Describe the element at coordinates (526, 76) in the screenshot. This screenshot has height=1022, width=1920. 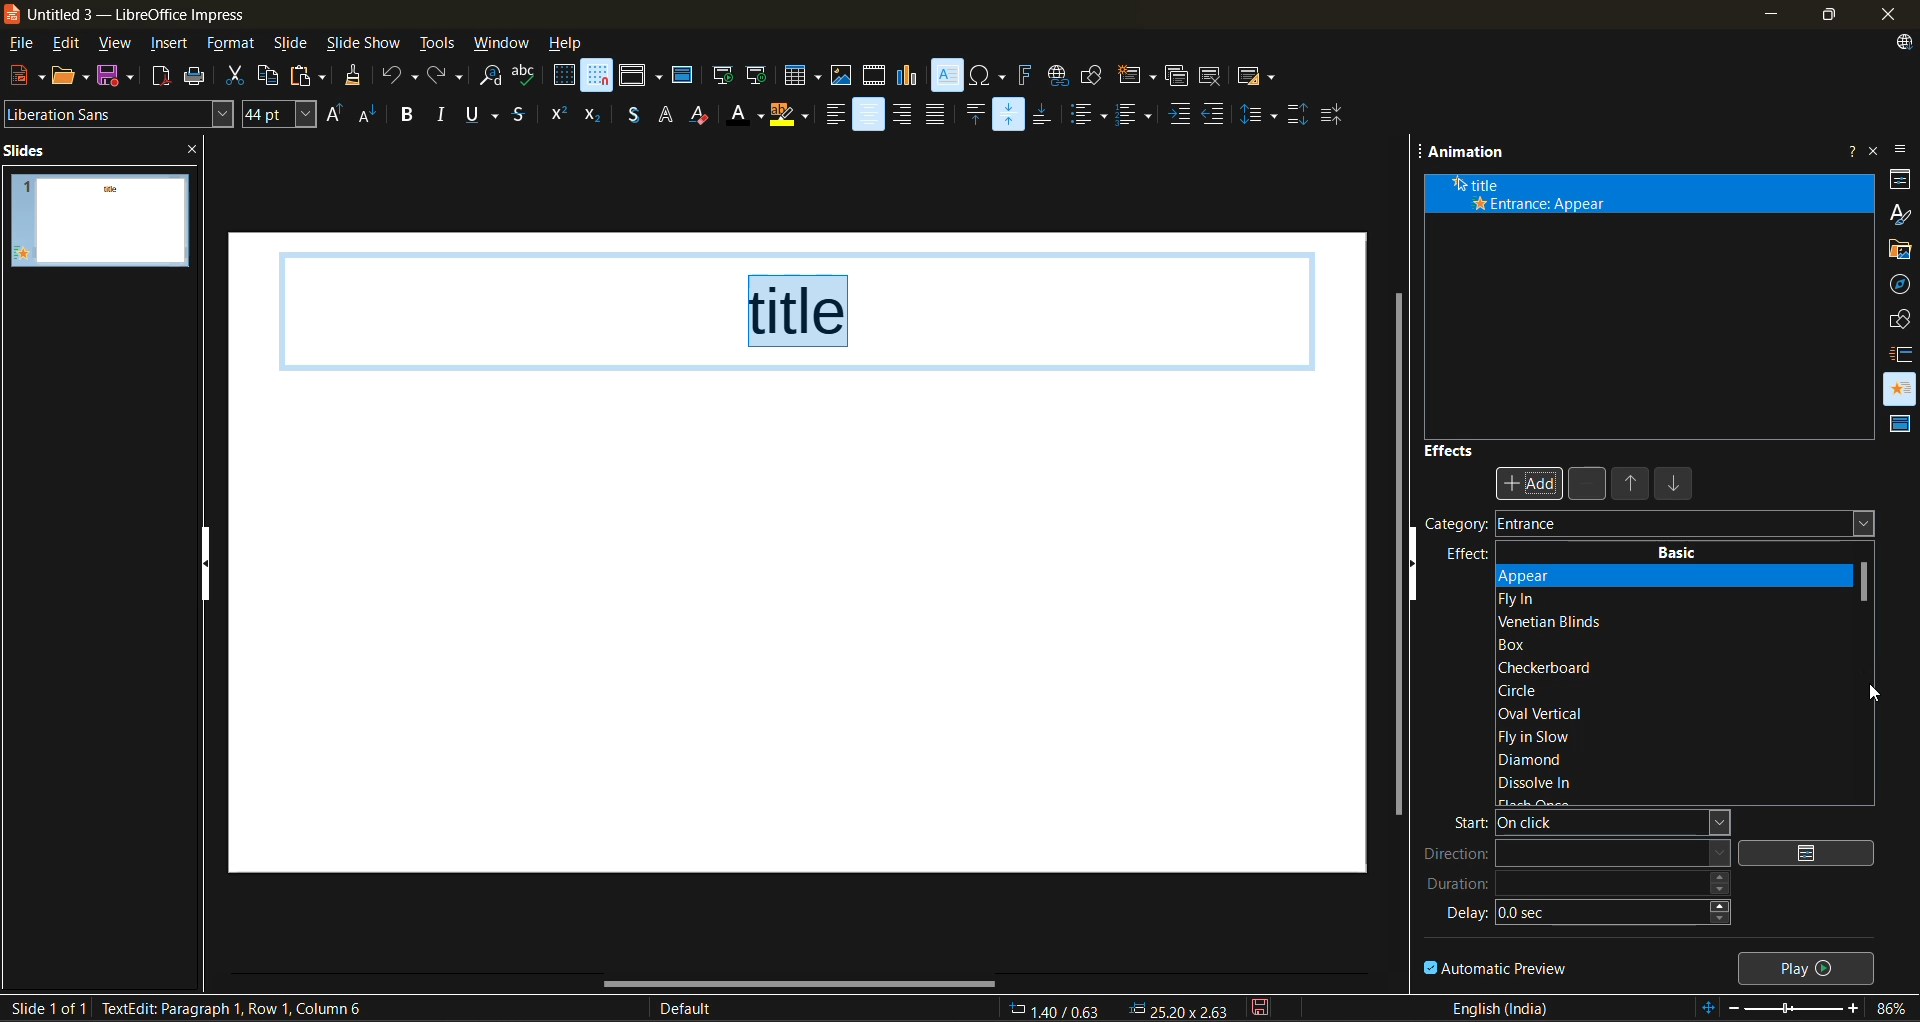
I see `spelling` at that location.